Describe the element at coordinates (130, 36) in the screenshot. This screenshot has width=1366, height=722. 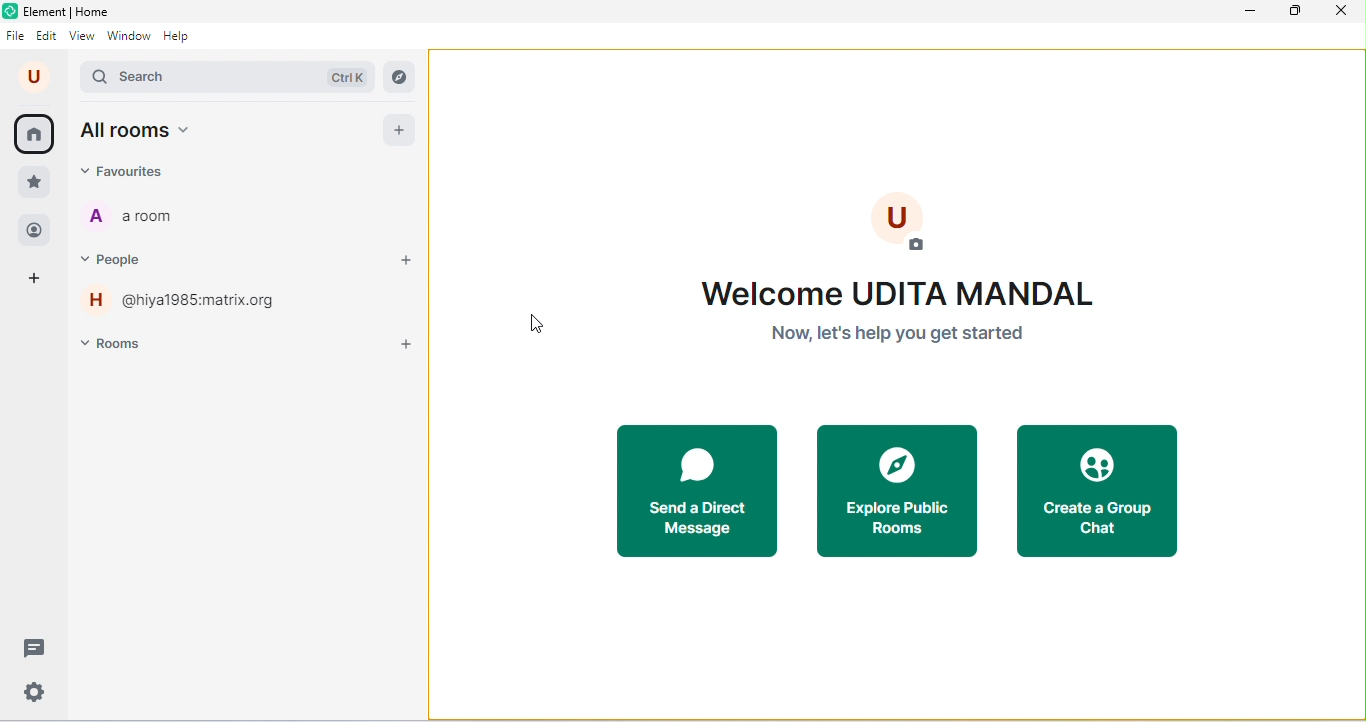
I see `window` at that location.